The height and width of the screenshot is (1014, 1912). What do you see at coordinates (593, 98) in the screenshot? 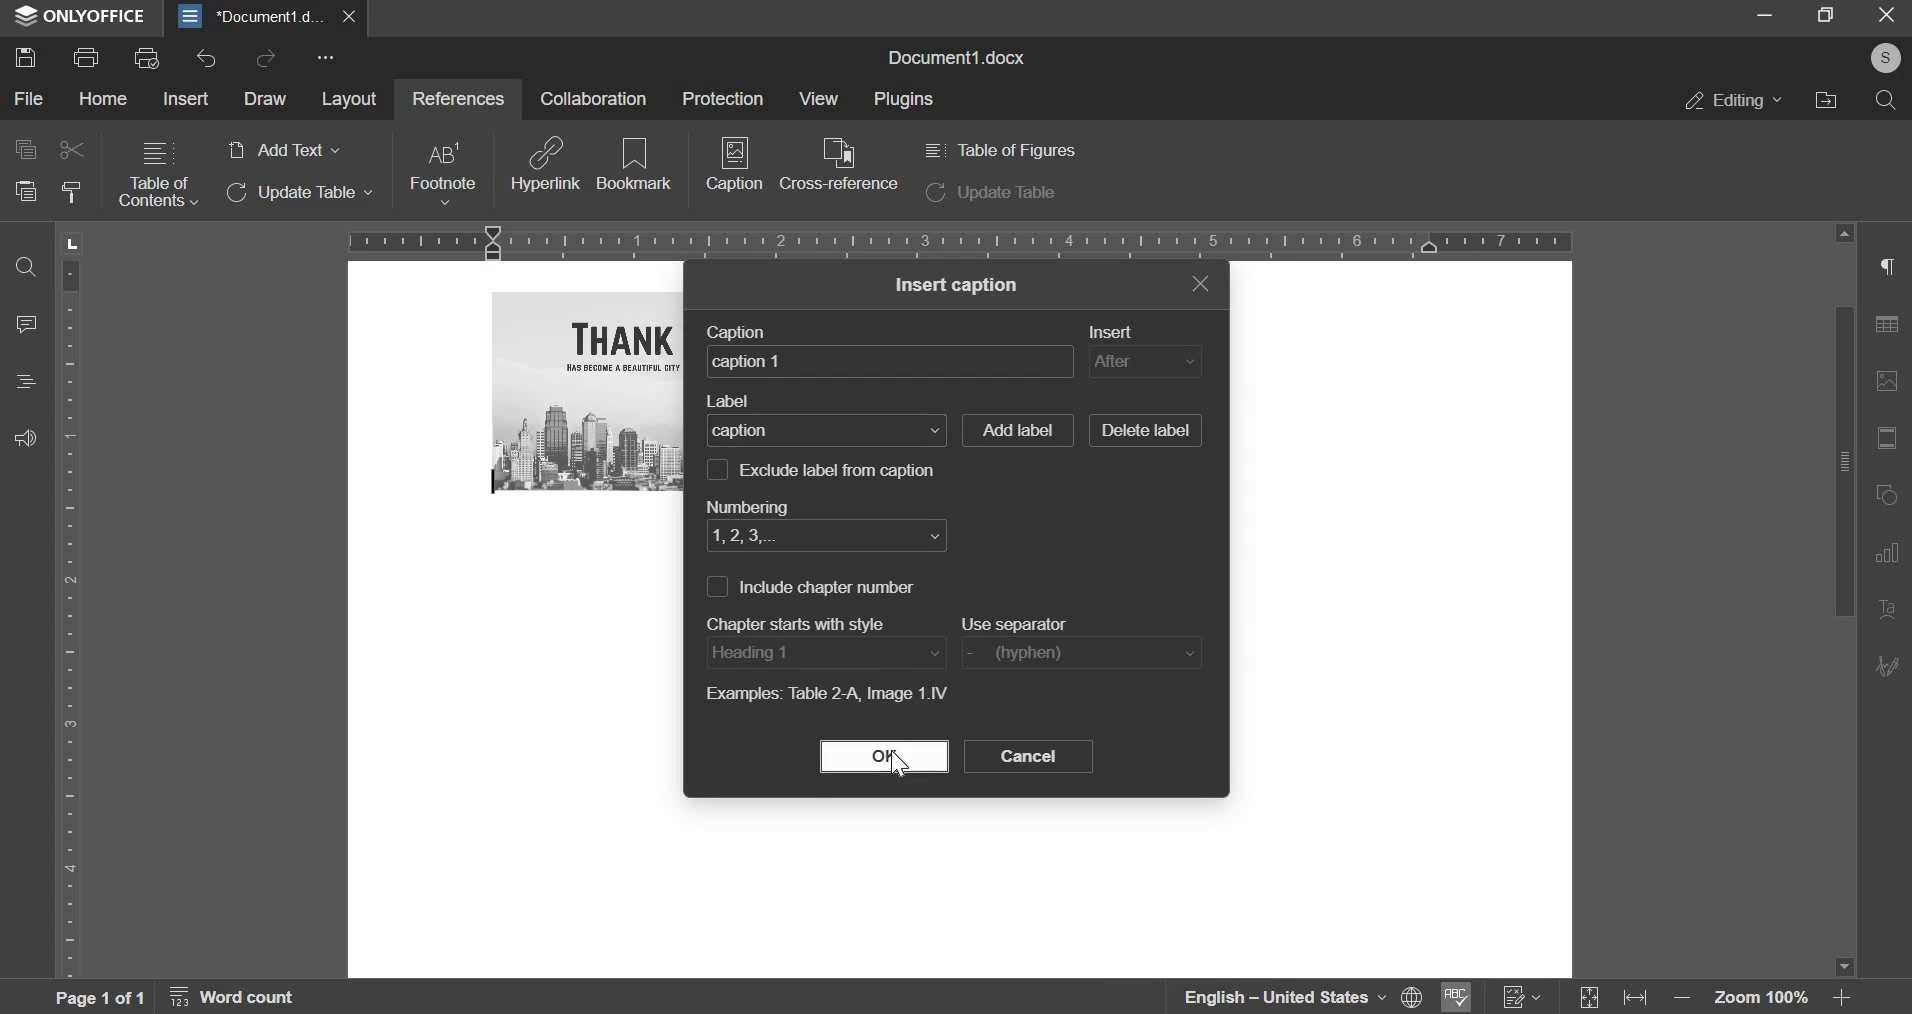
I see `collaboration` at bounding box center [593, 98].